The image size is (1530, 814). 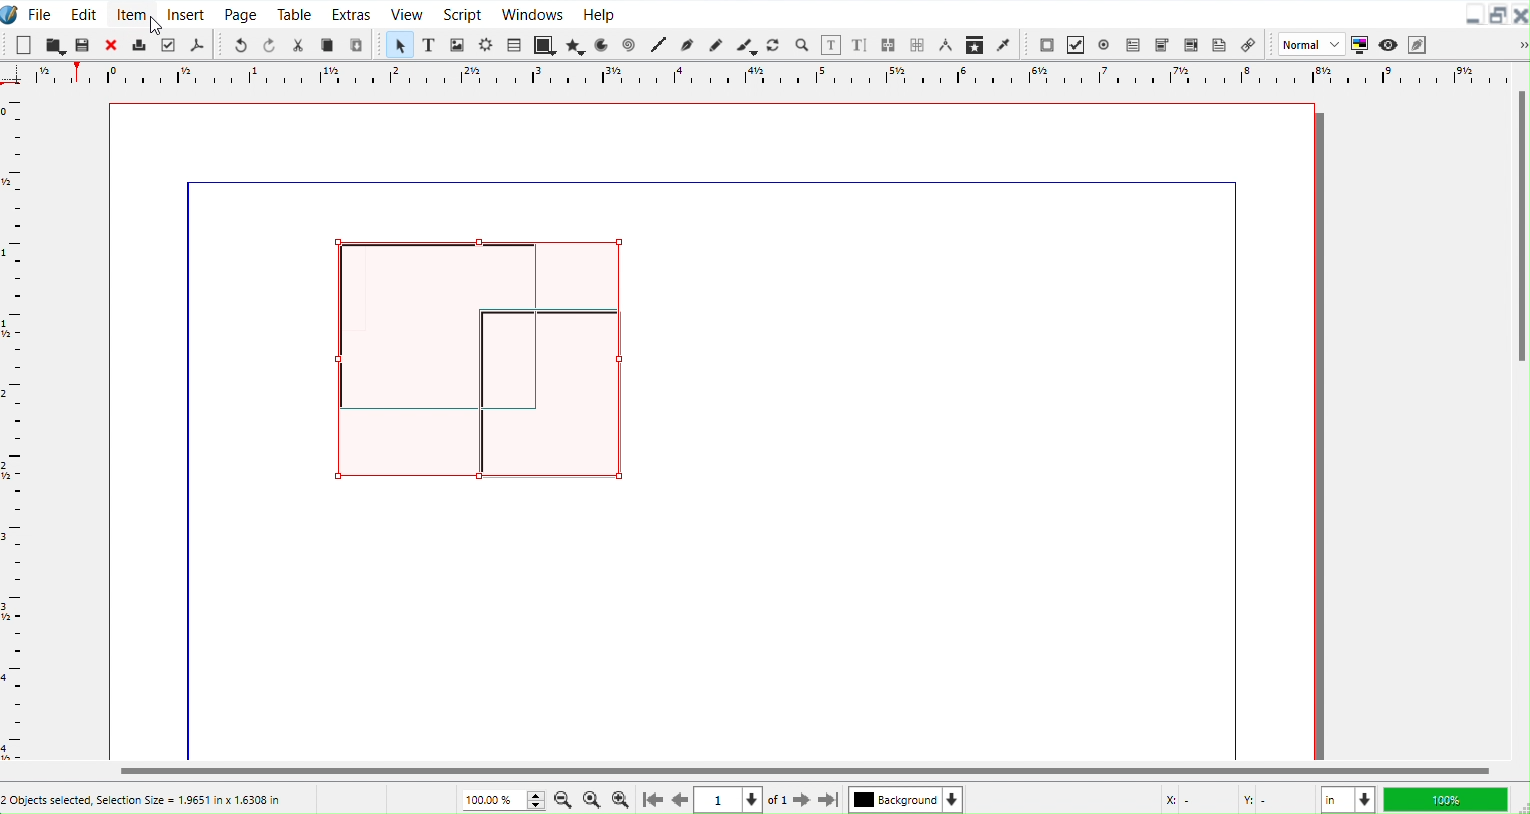 What do you see at coordinates (545, 44) in the screenshot?
I see `Shape ` at bounding box center [545, 44].